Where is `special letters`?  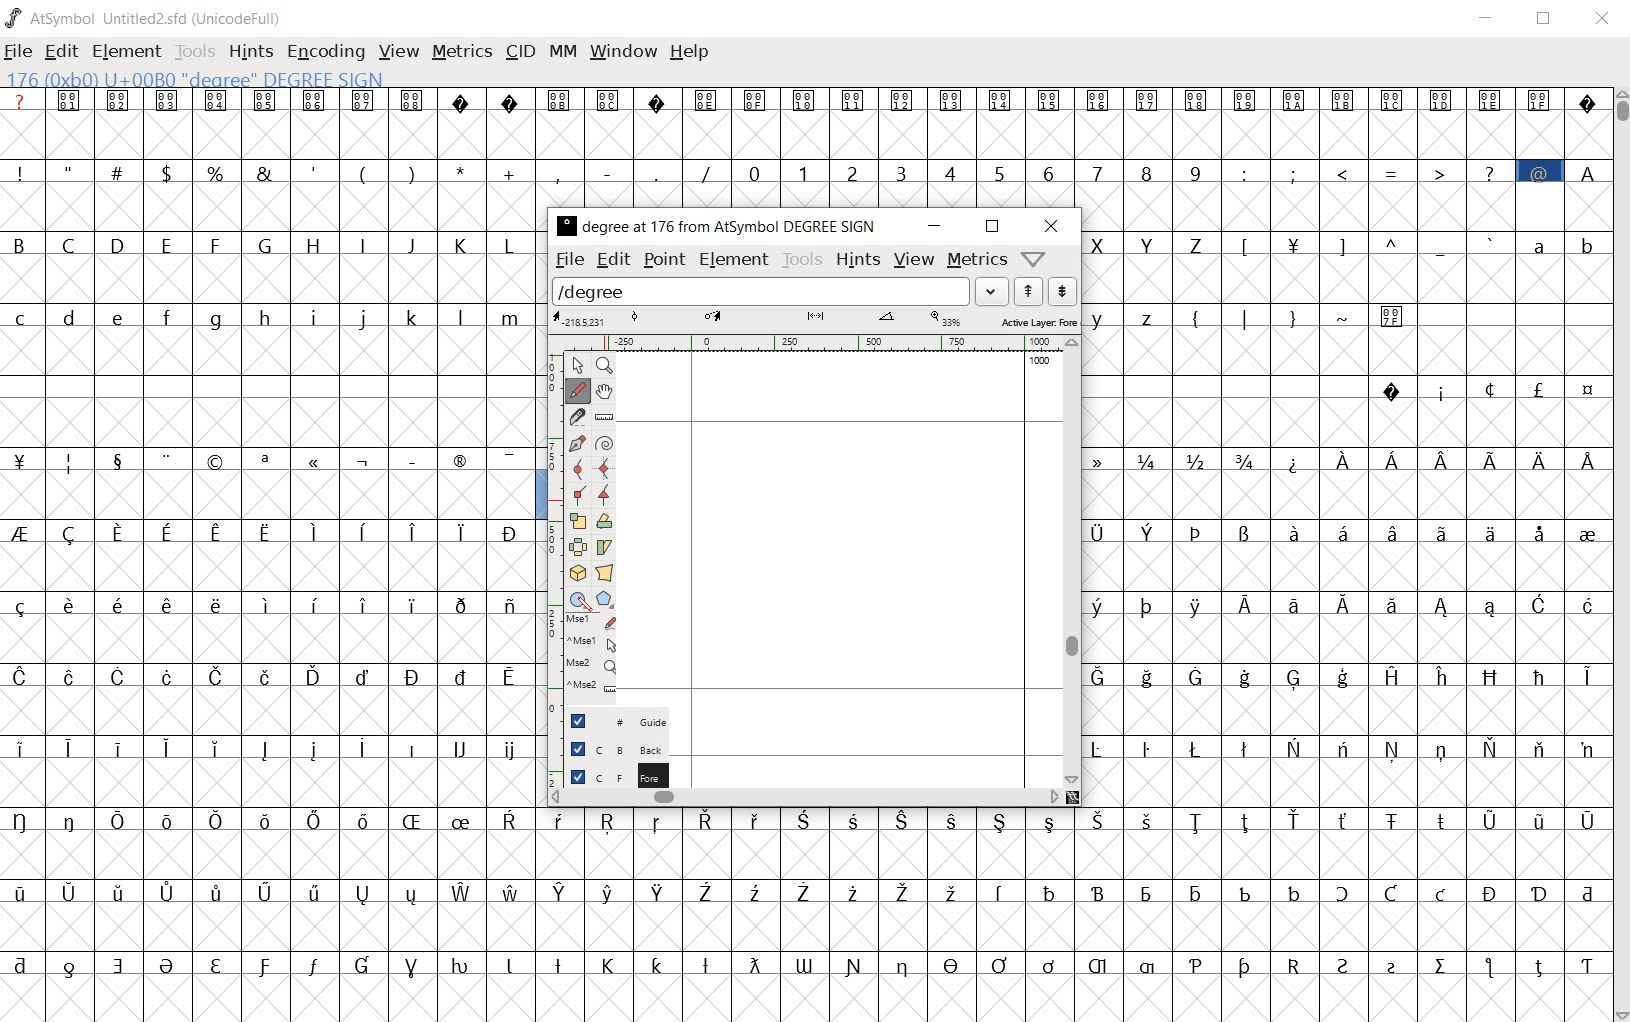 special letters is located at coordinates (806, 962).